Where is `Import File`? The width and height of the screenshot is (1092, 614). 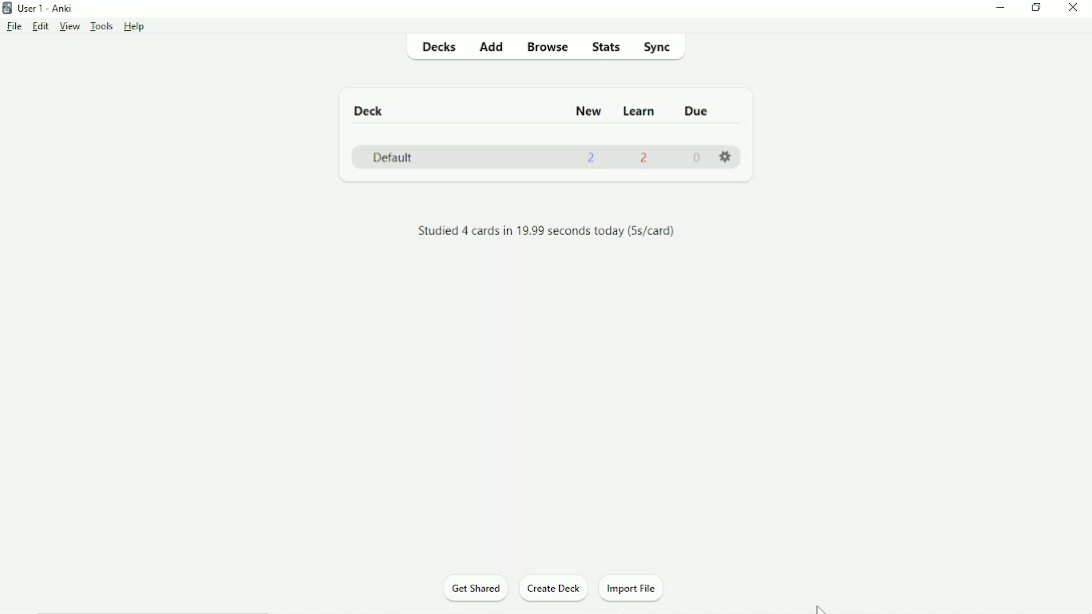 Import File is located at coordinates (640, 589).